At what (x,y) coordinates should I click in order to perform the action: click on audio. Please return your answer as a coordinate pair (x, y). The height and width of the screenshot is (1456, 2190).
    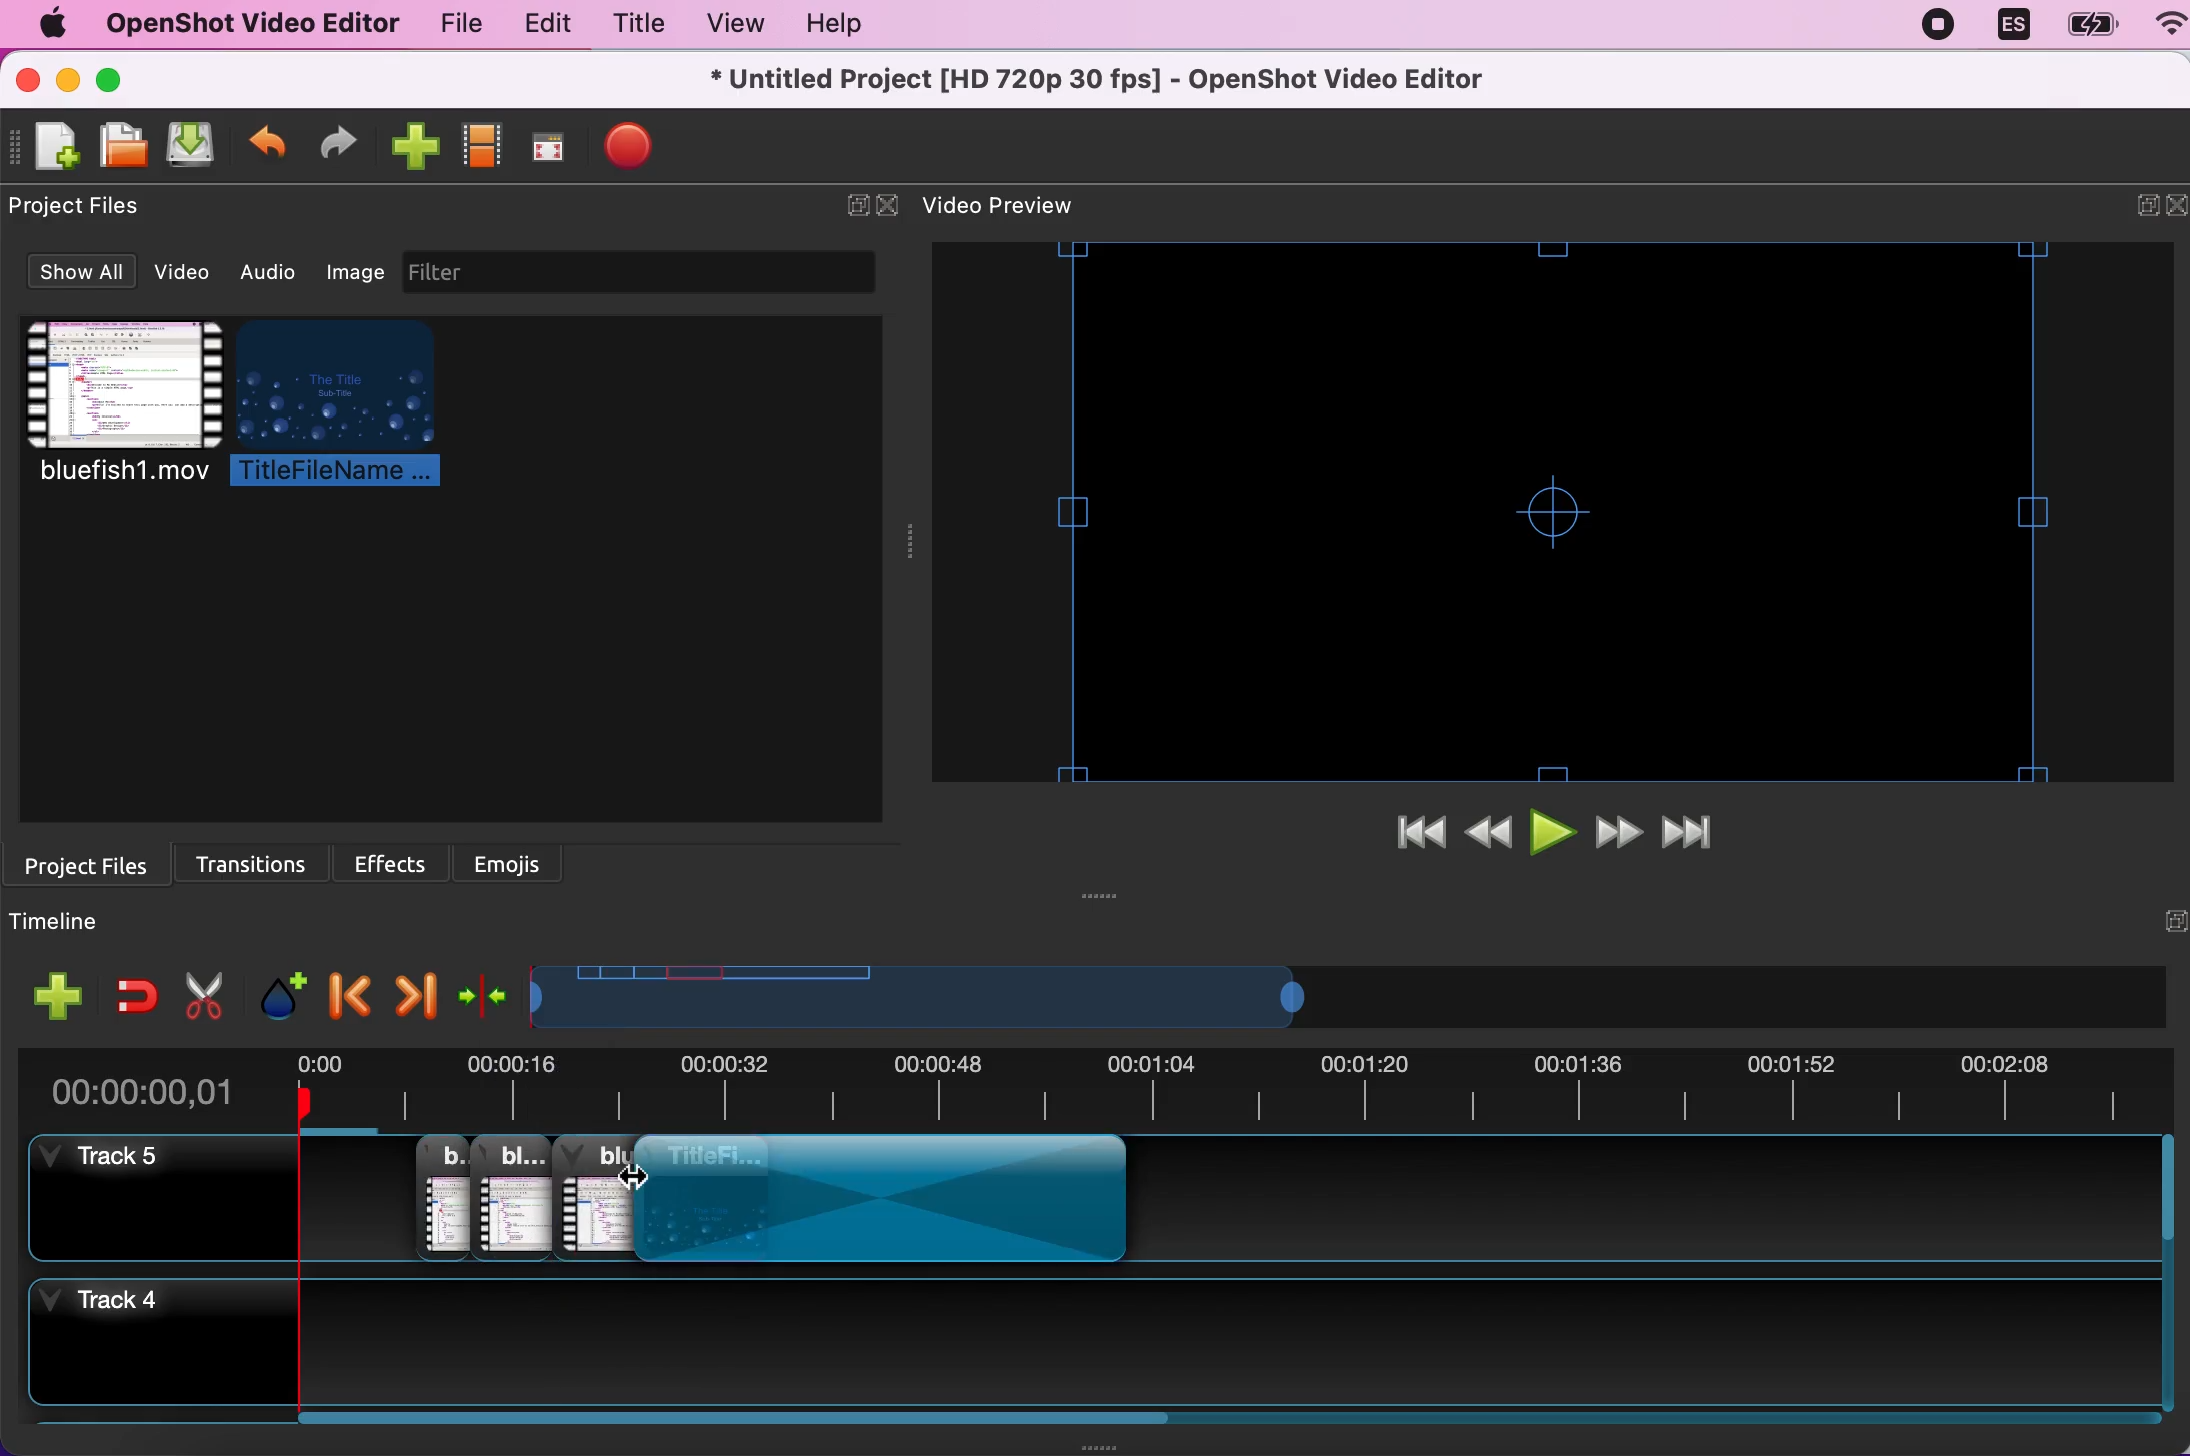
    Looking at the image, I should click on (275, 272).